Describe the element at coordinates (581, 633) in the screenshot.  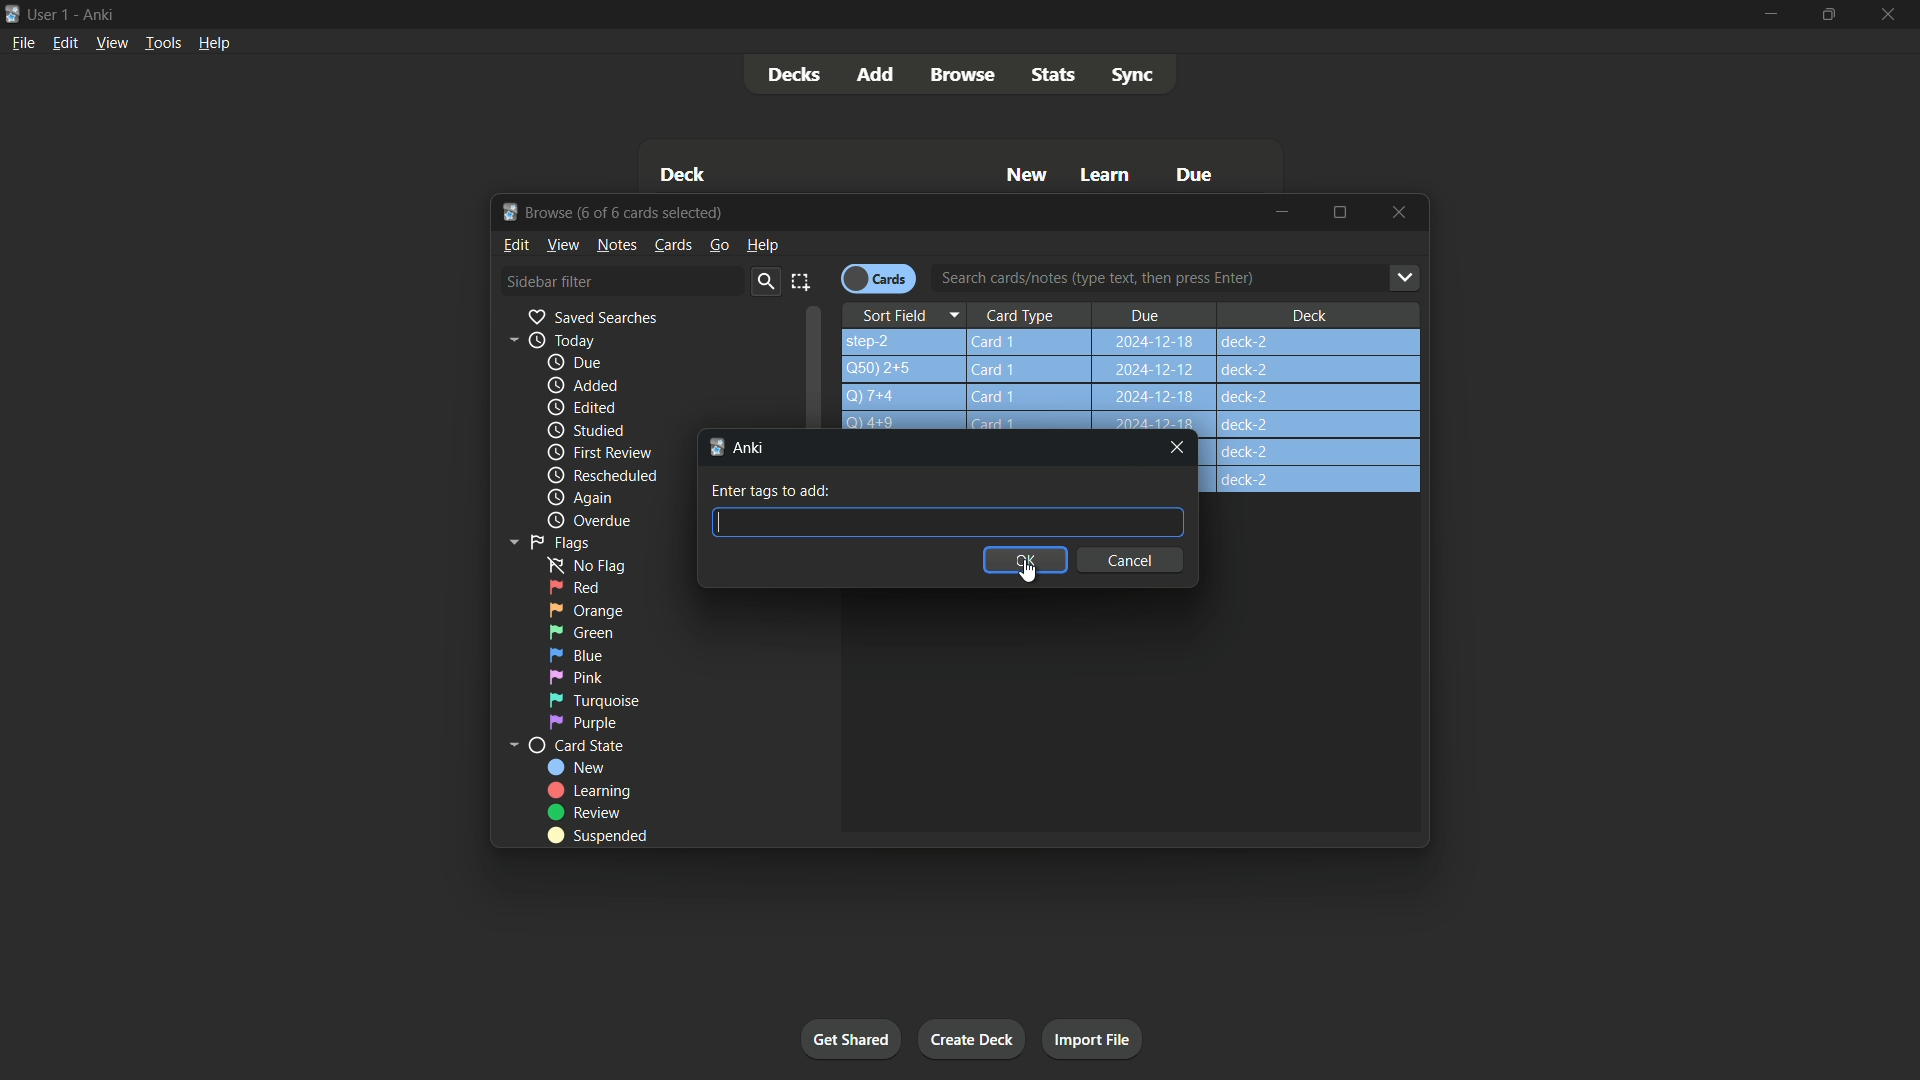
I see `green` at that location.